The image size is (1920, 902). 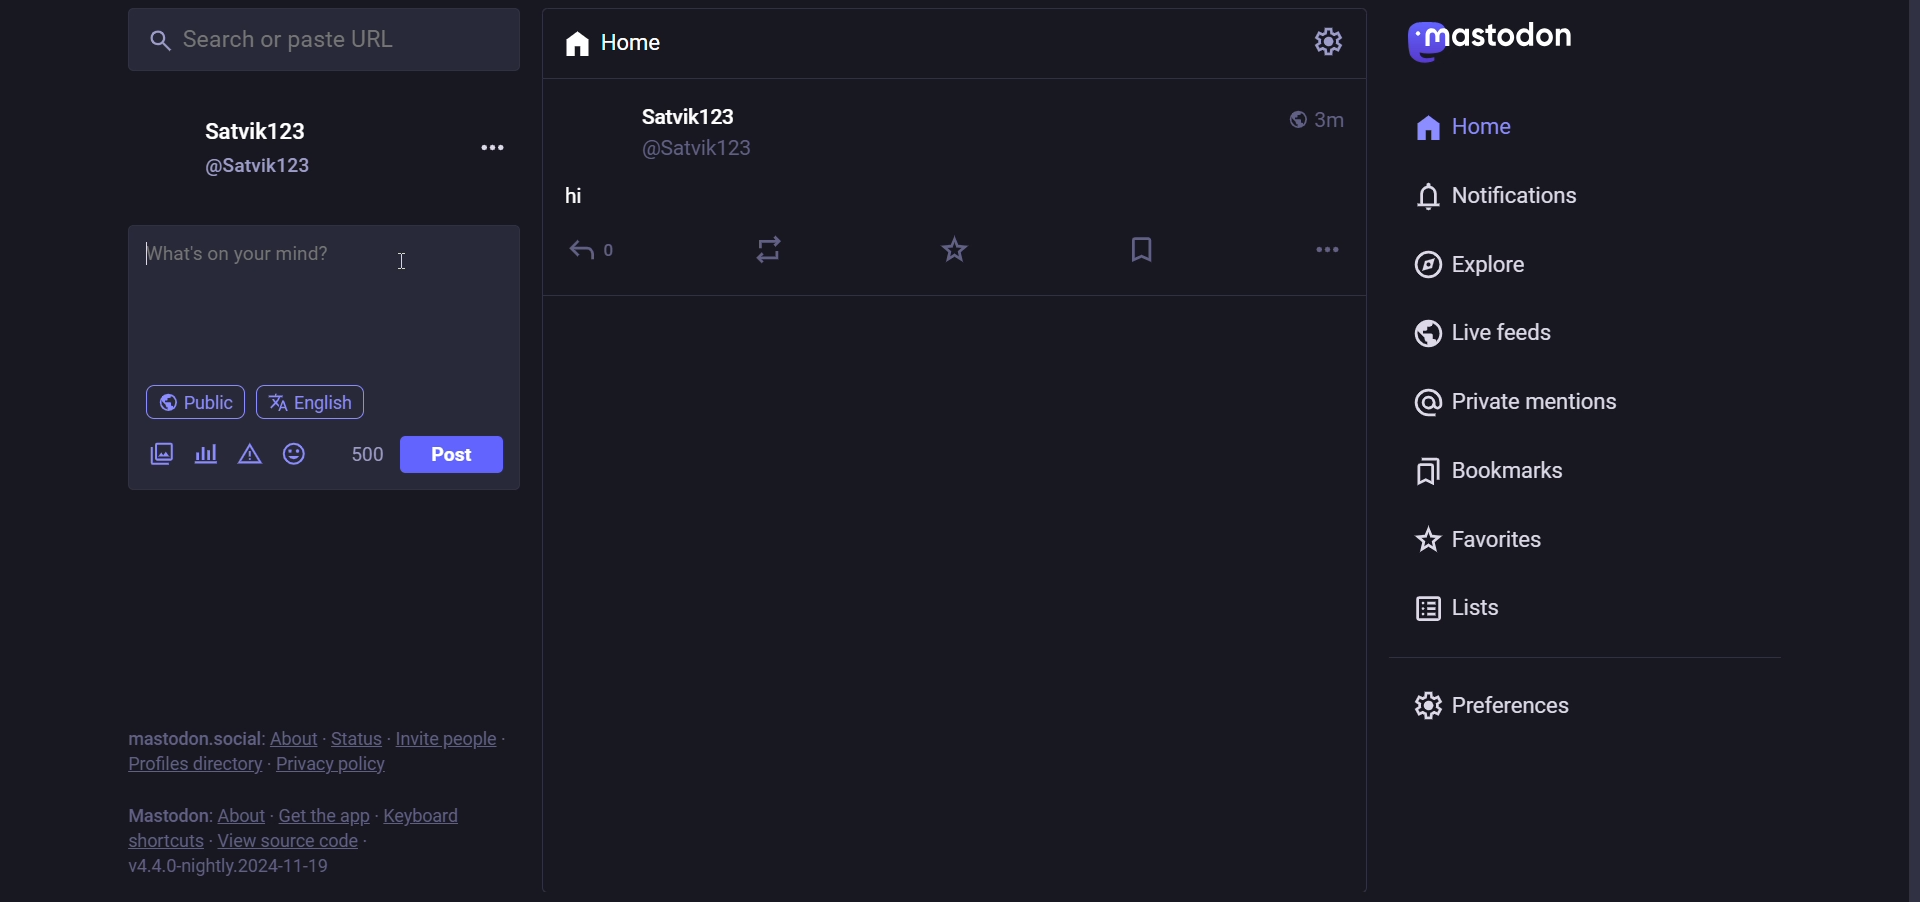 I want to click on poll, so click(x=202, y=453).